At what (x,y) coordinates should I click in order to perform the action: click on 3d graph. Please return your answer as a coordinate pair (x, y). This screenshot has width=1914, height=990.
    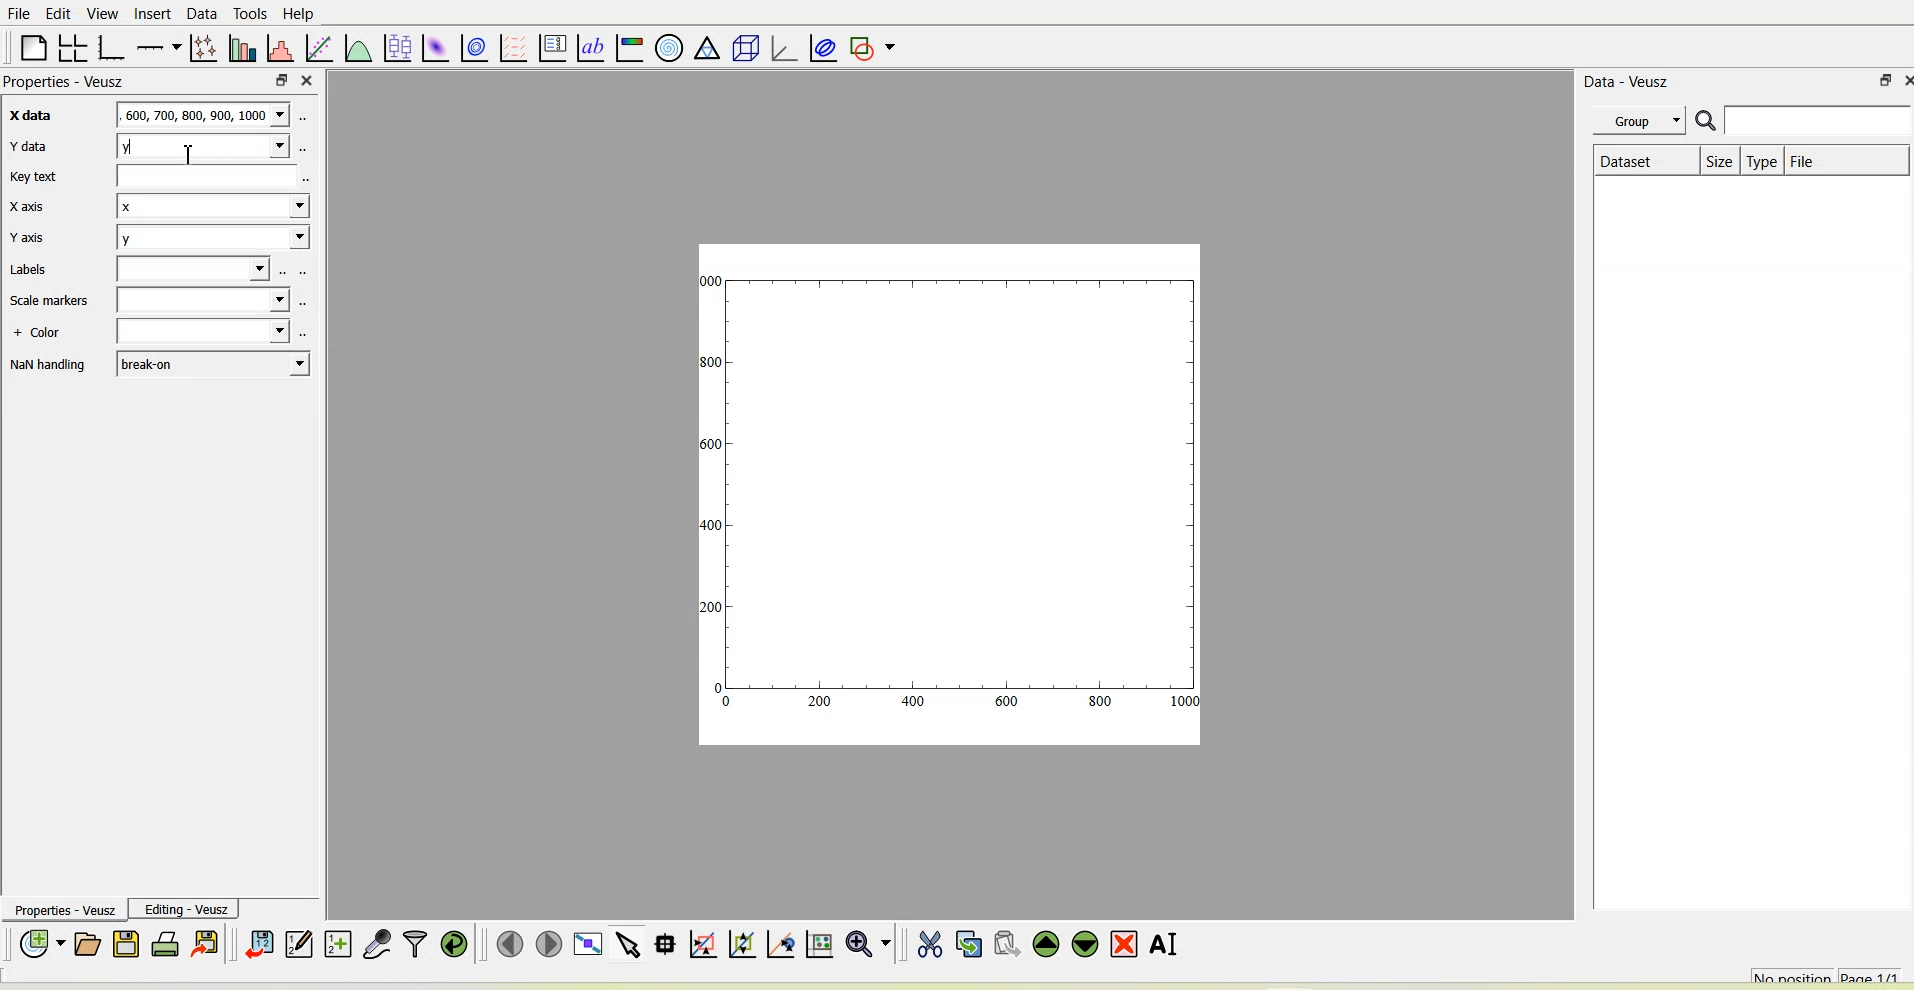
    Looking at the image, I should click on (781, 45).